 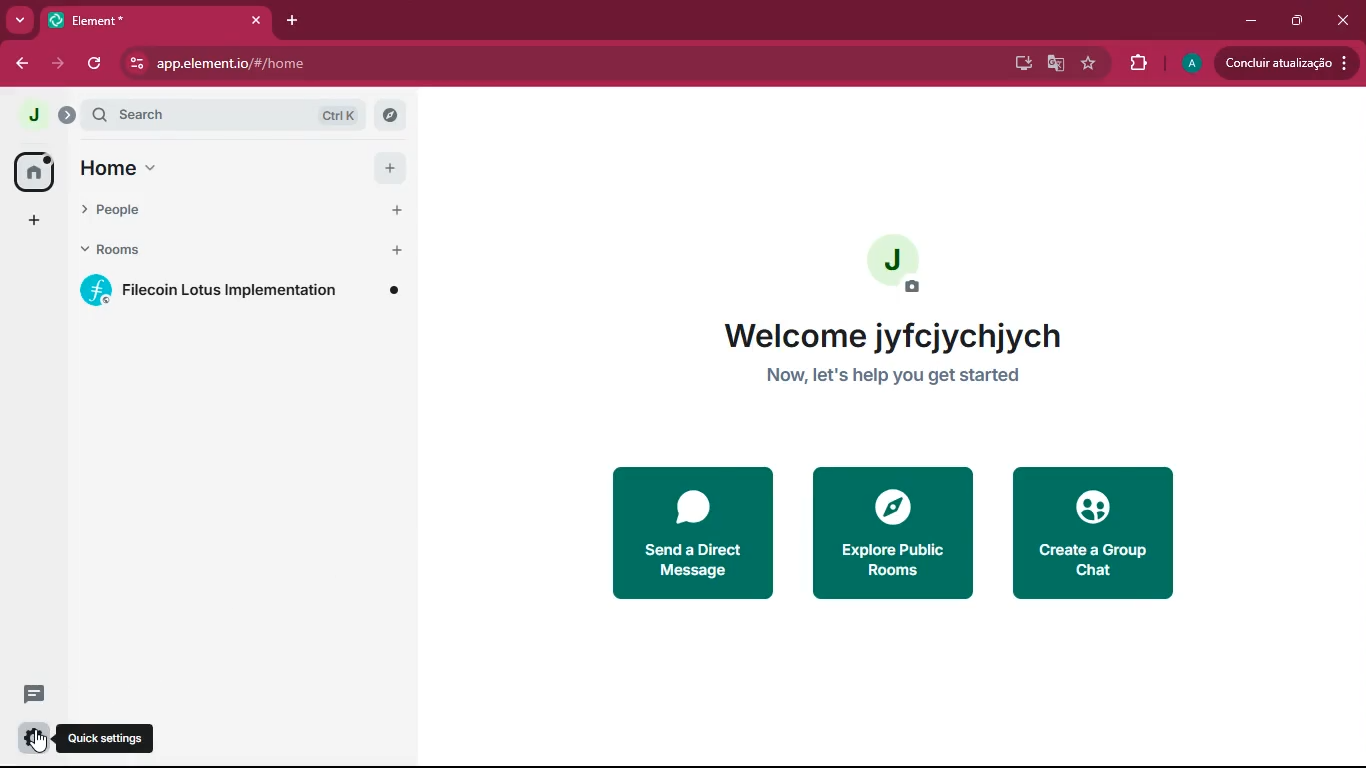 What do you see at coordinates (289, 19) in the screenshot?
I see `add tab` at bounding box center [289, 19].